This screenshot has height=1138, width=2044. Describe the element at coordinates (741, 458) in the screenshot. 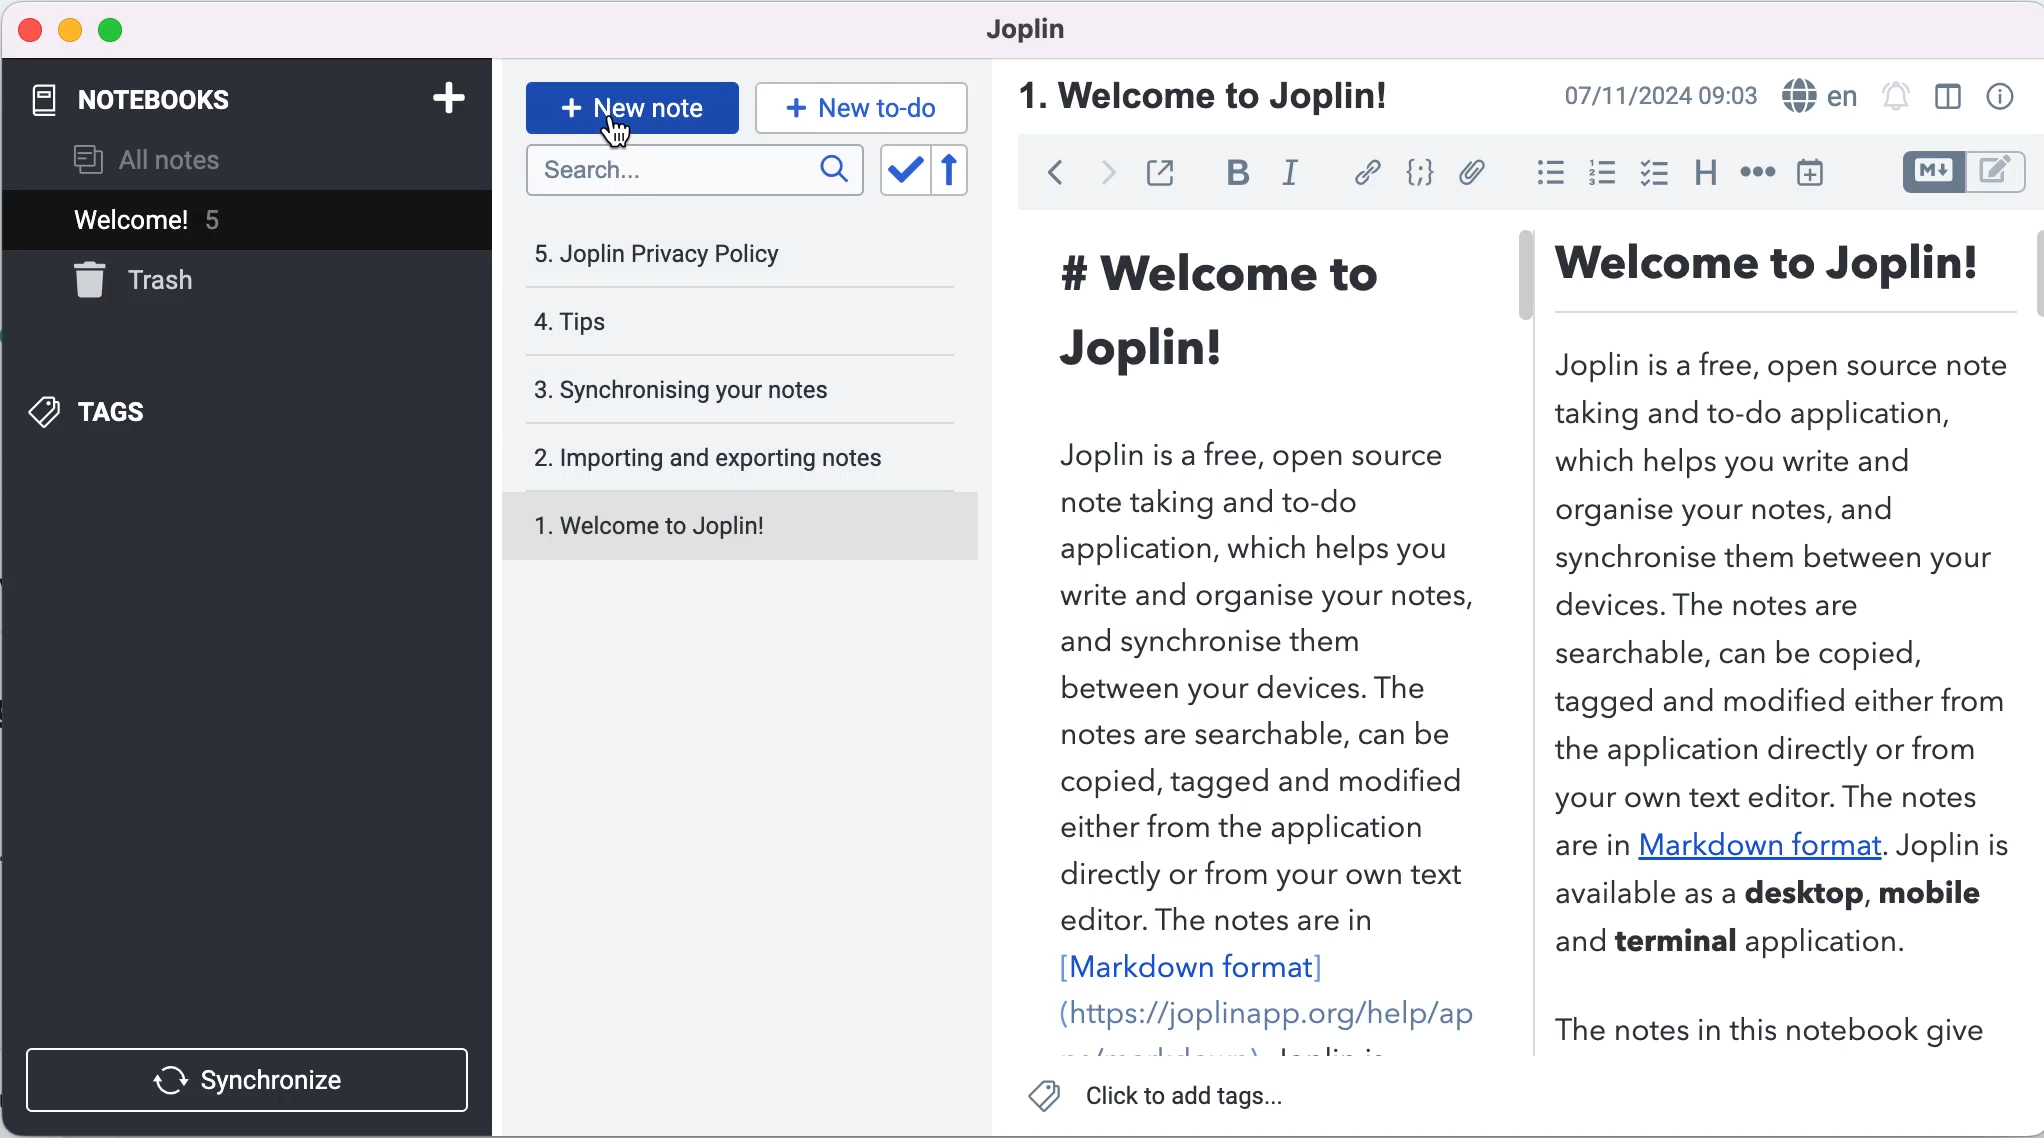

I see `importing and exporting notes` at that location.